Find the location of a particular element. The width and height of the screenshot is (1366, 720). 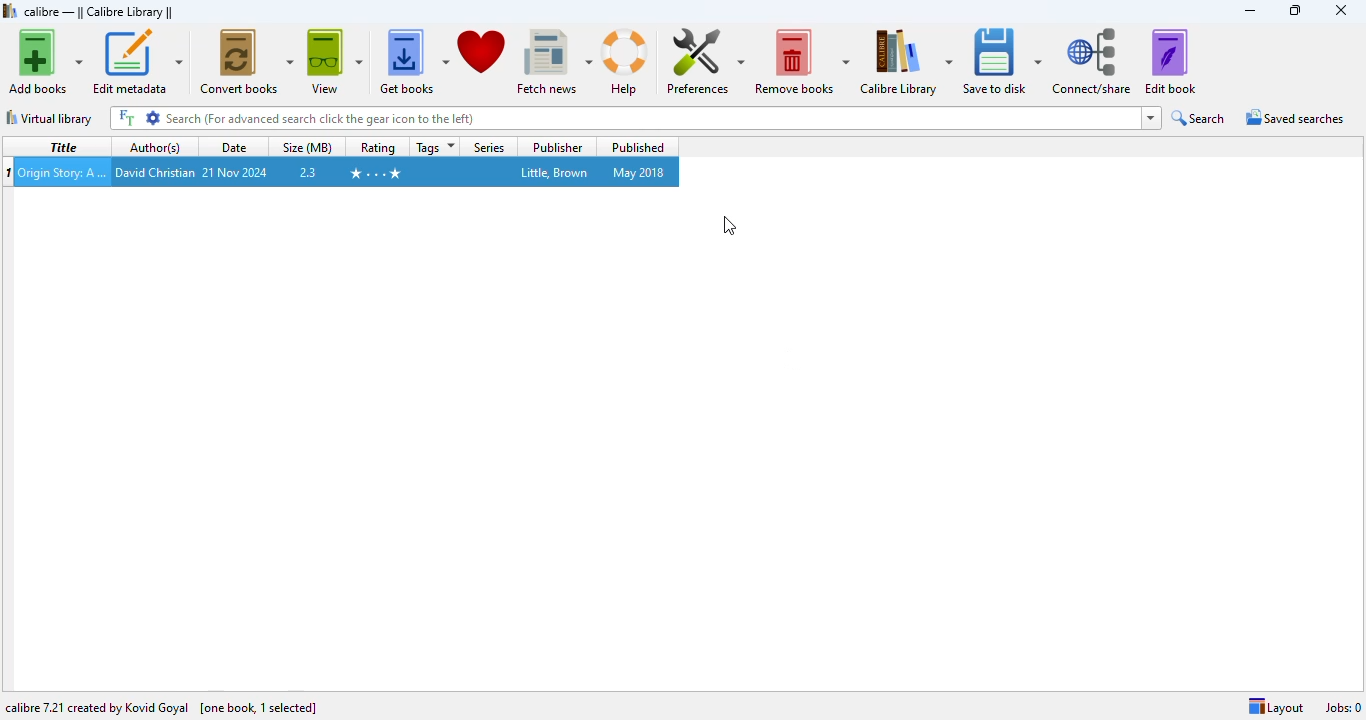

one book selected is located at coordinates (261, 708).